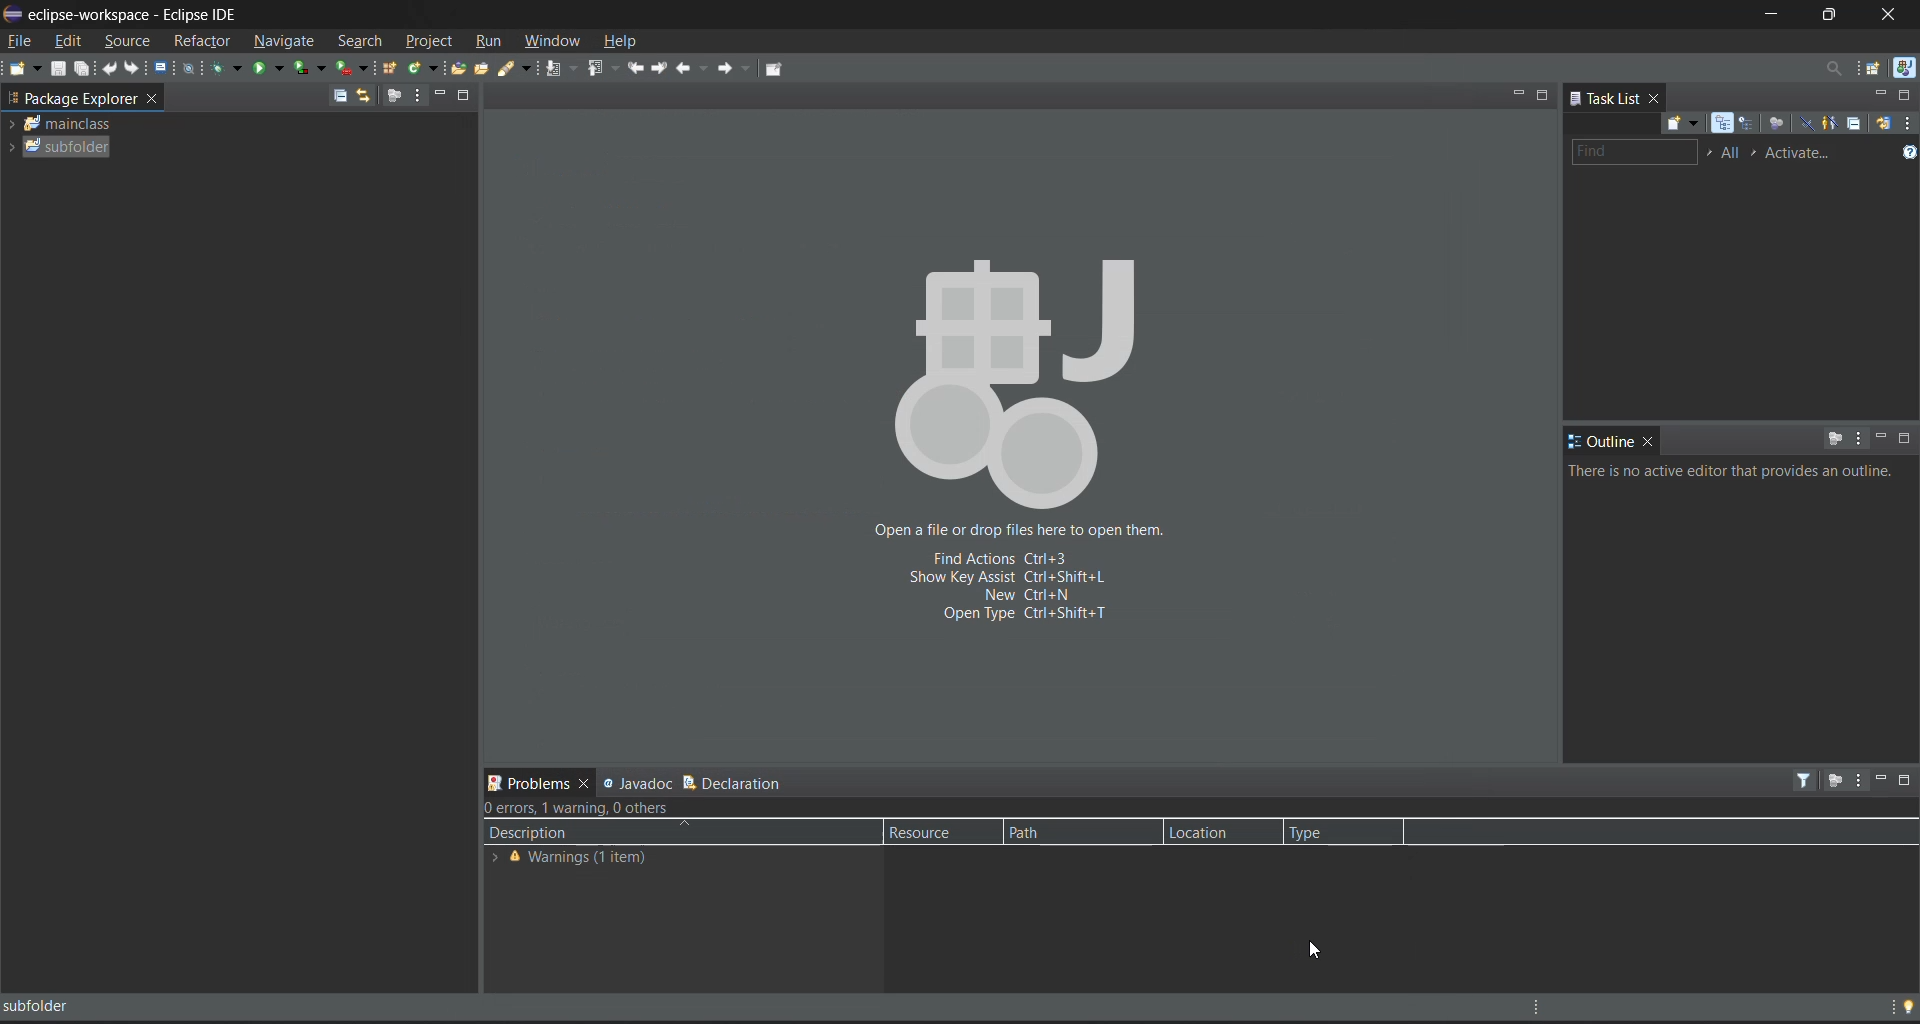 This screenshot has height=1024, width=1920. What do you see at coordinates (1835, 438) in the screenshot?
I see `focus on active task` at bounding box center [1835, 438].